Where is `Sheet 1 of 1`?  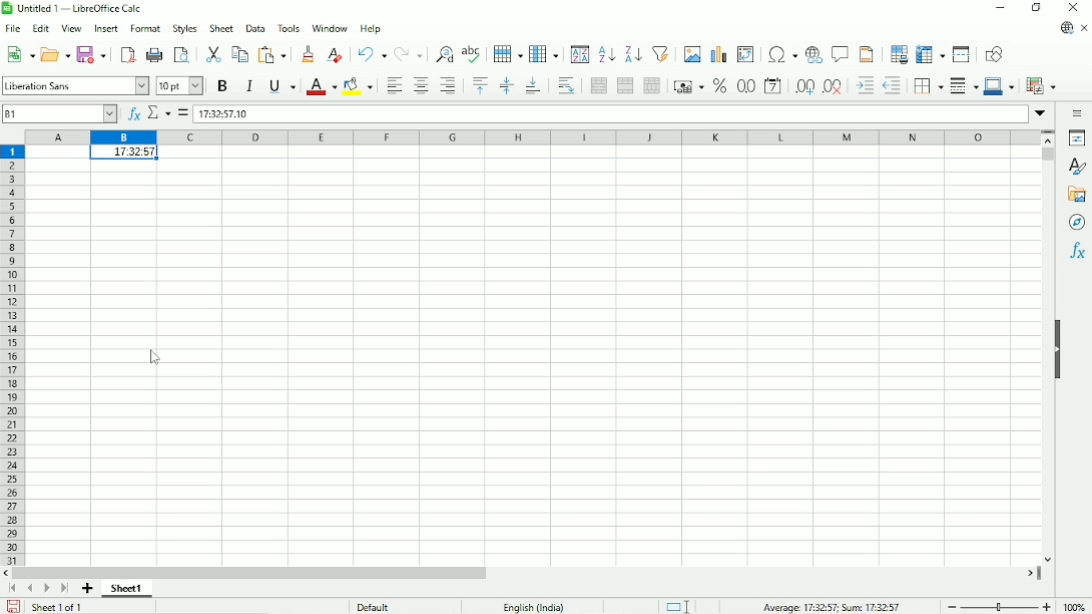 Sheet 1 of 1 is located at coordinates (56, 607).